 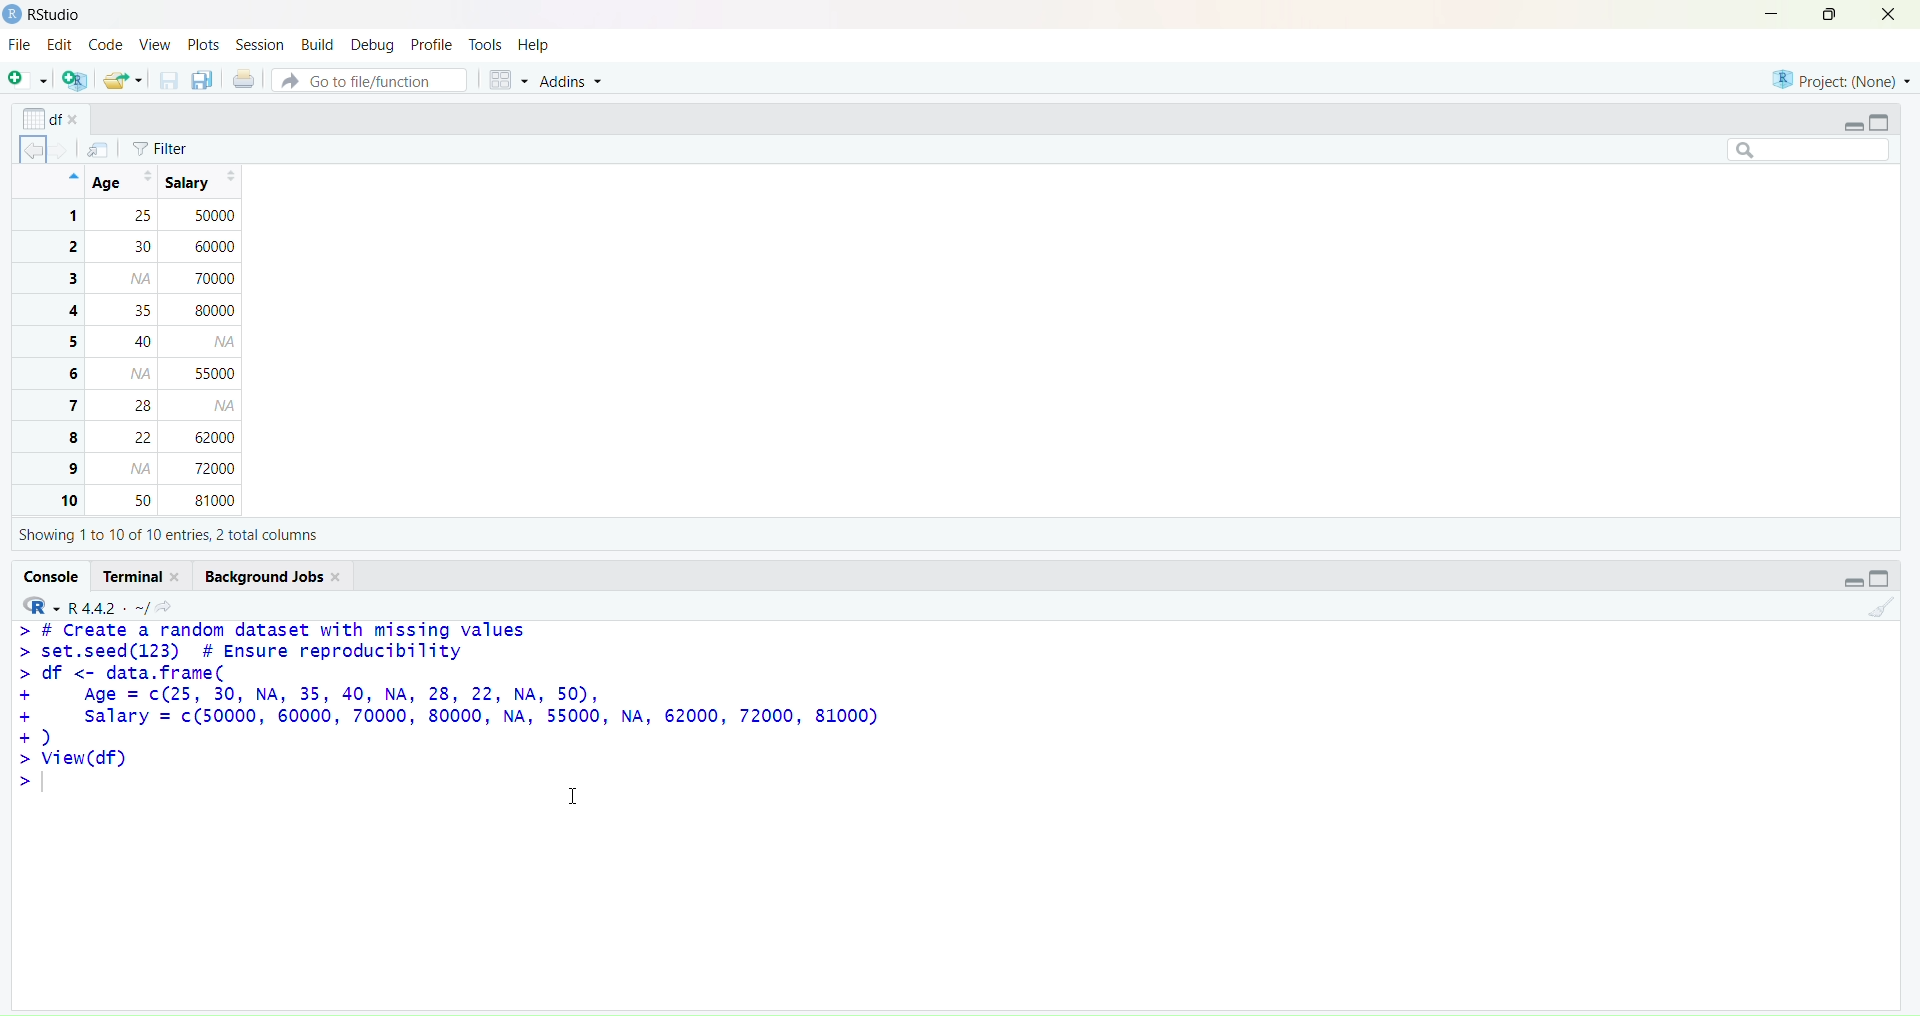 What do you see at coordinates (167, 81) in the screenshot?
I see `save current documet` at bounding box center [167, 81].